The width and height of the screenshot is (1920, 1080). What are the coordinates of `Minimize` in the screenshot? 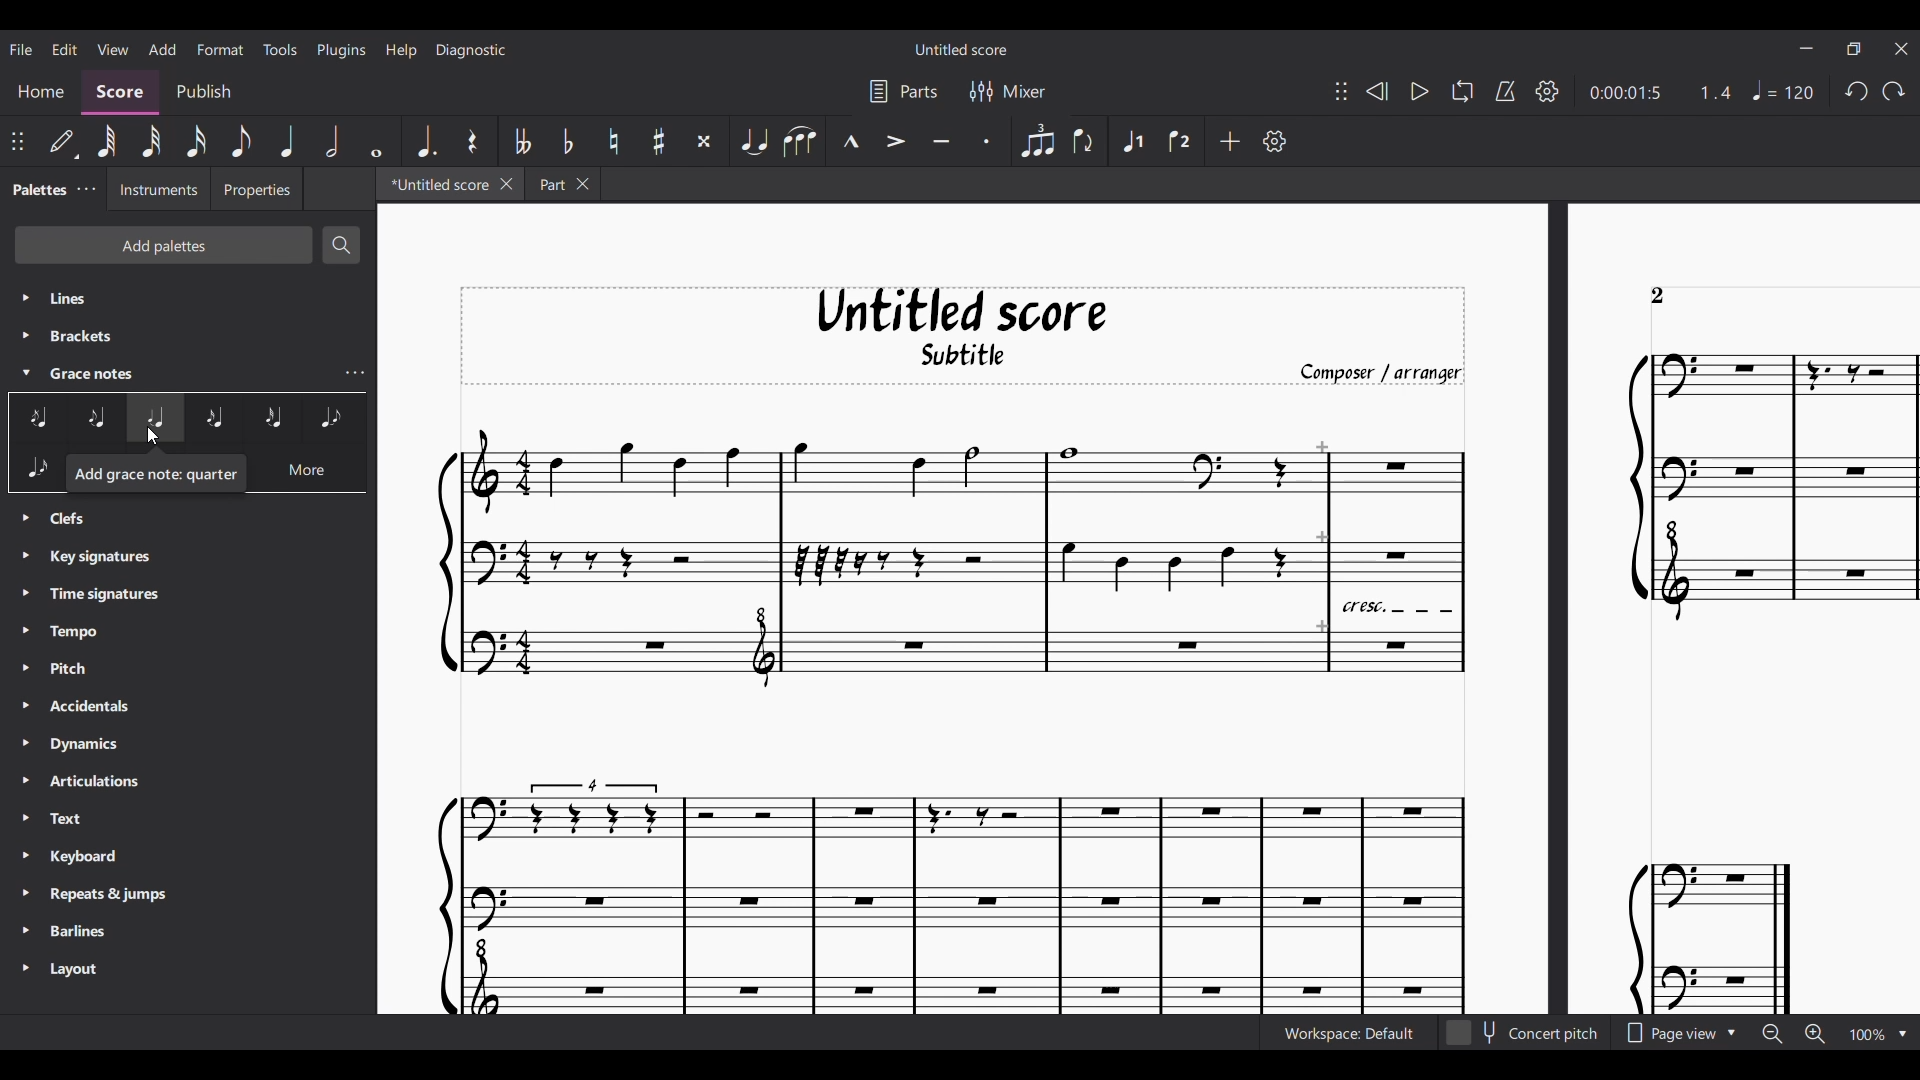 It's located at (1807, 48).